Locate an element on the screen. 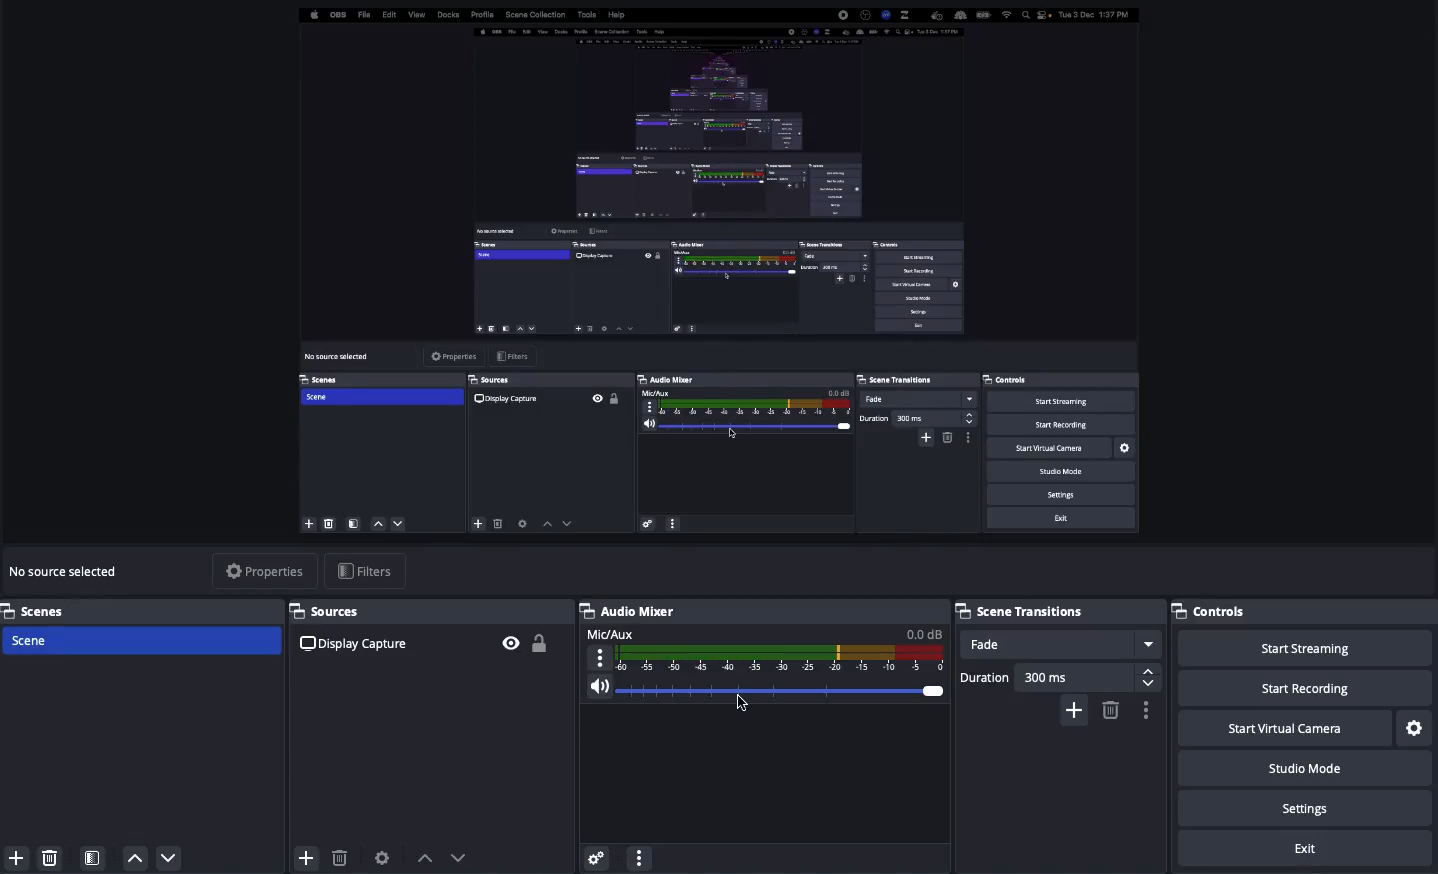 Image resolution: width=1438 pixels, height=874 pixels. Delete is located at coordinates (50, 854).